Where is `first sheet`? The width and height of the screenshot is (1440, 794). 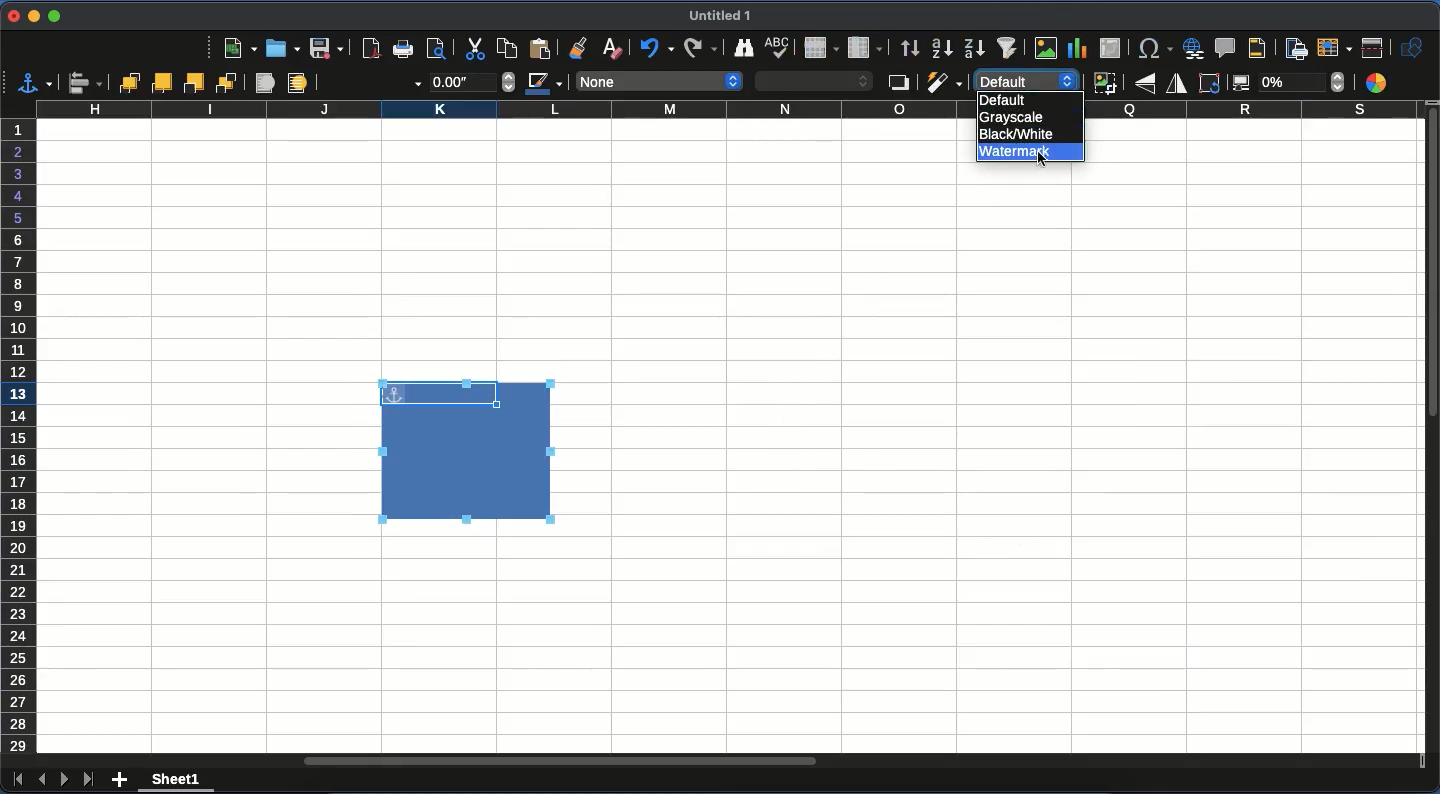 first sheet is located at coordinates (17, 783).